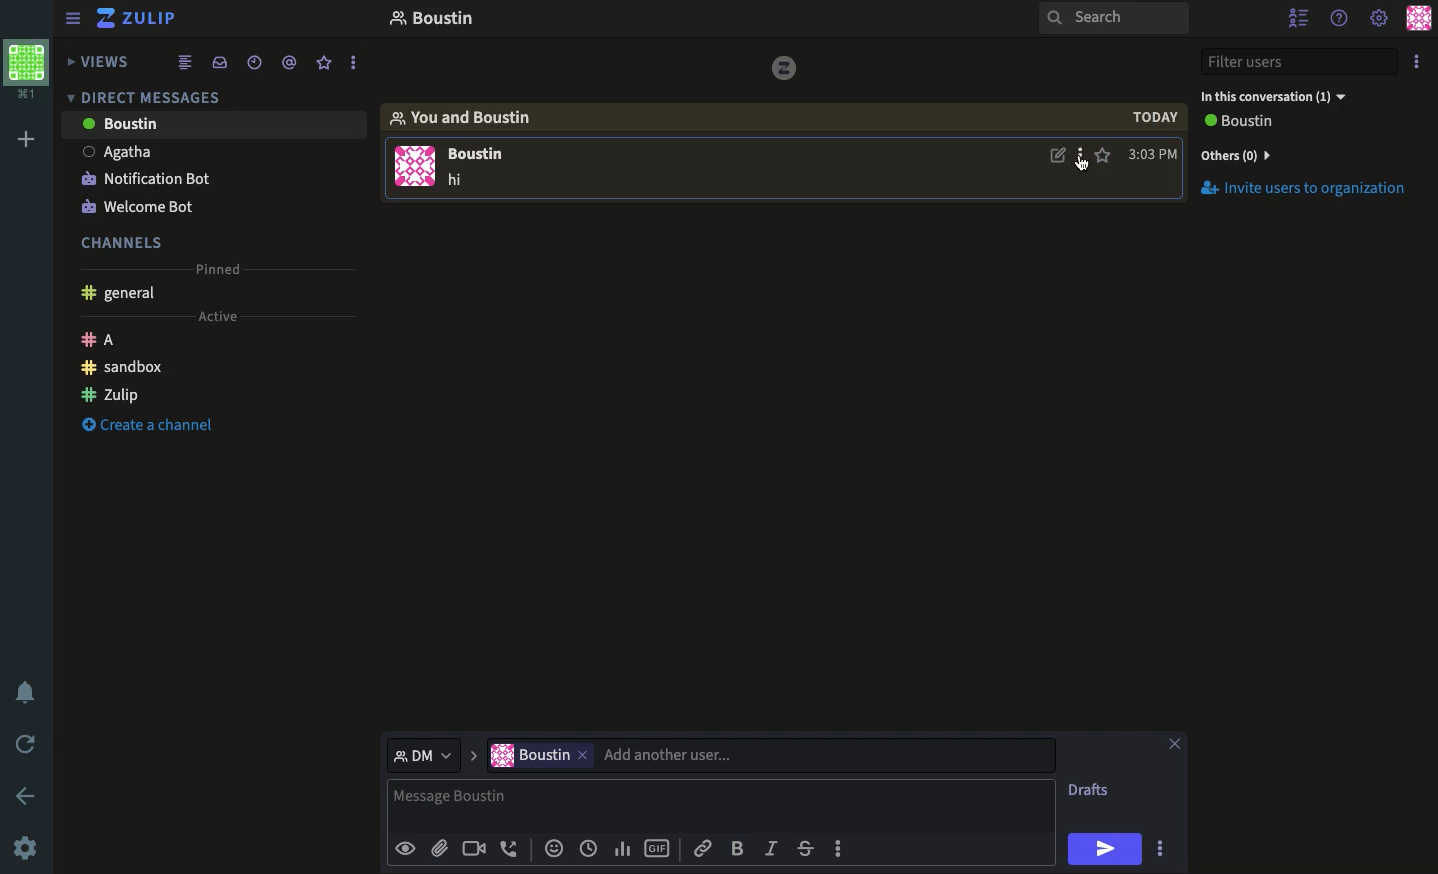  Describe the element at coordinates (104, 338) in the screenshot. I see `A` at that location.